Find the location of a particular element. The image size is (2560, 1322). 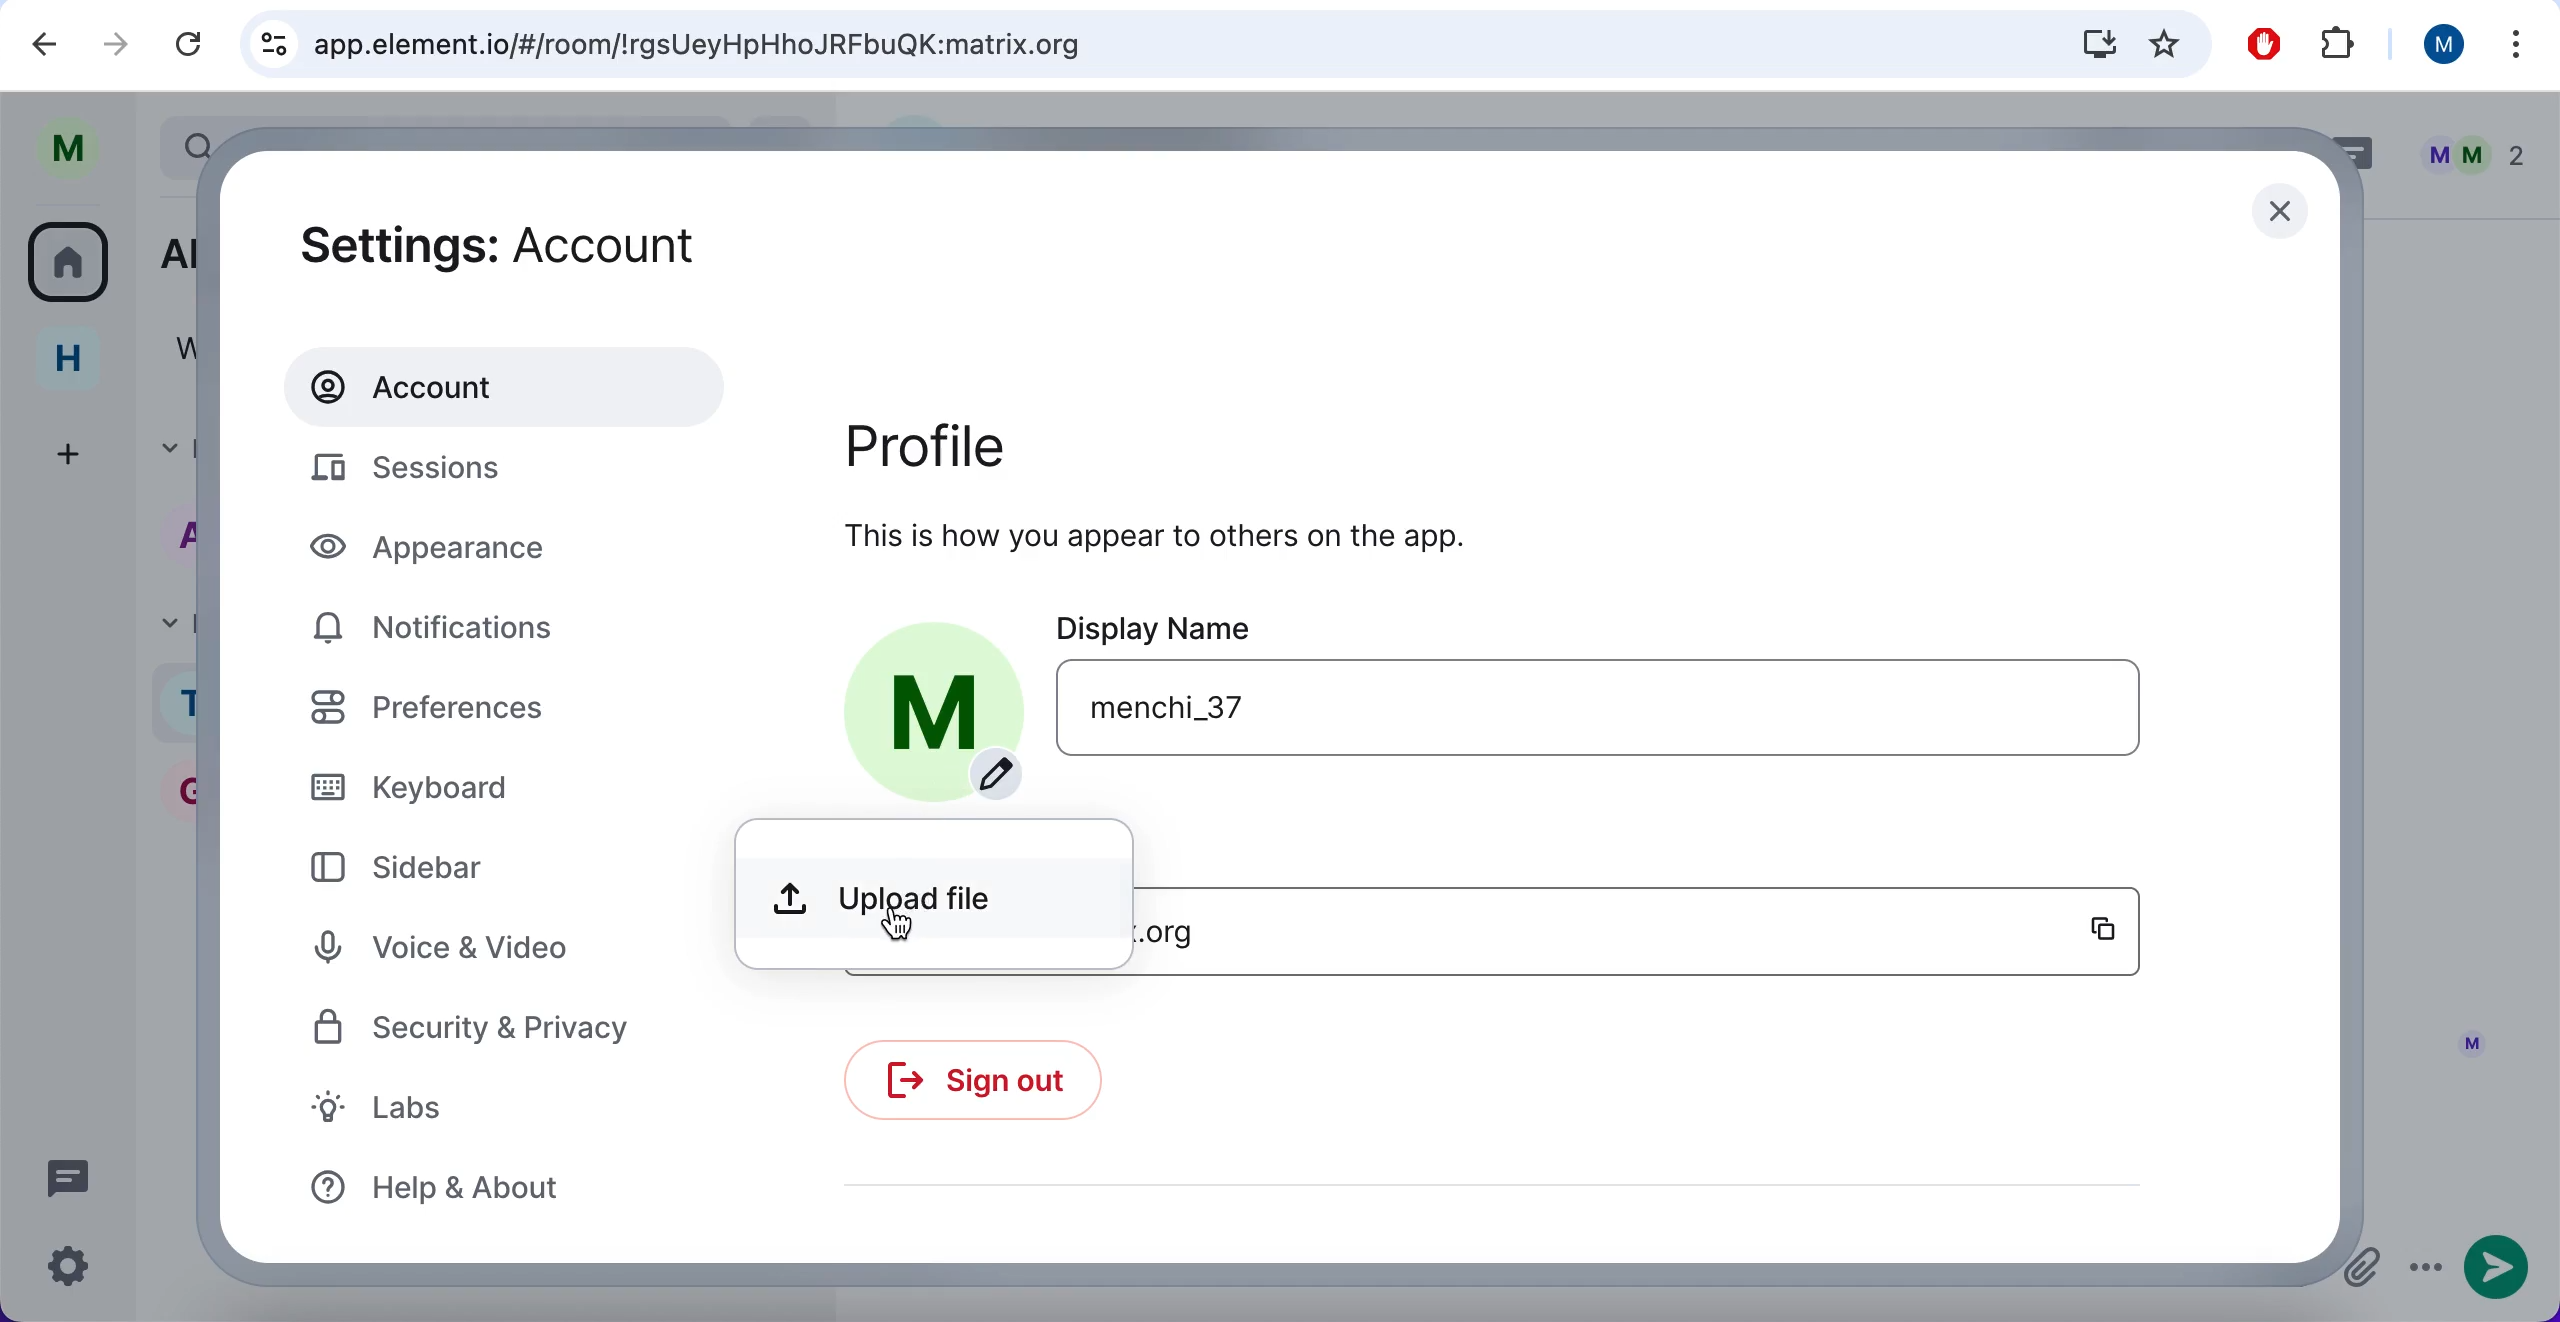

create a space is located at coordinates (64, 451).